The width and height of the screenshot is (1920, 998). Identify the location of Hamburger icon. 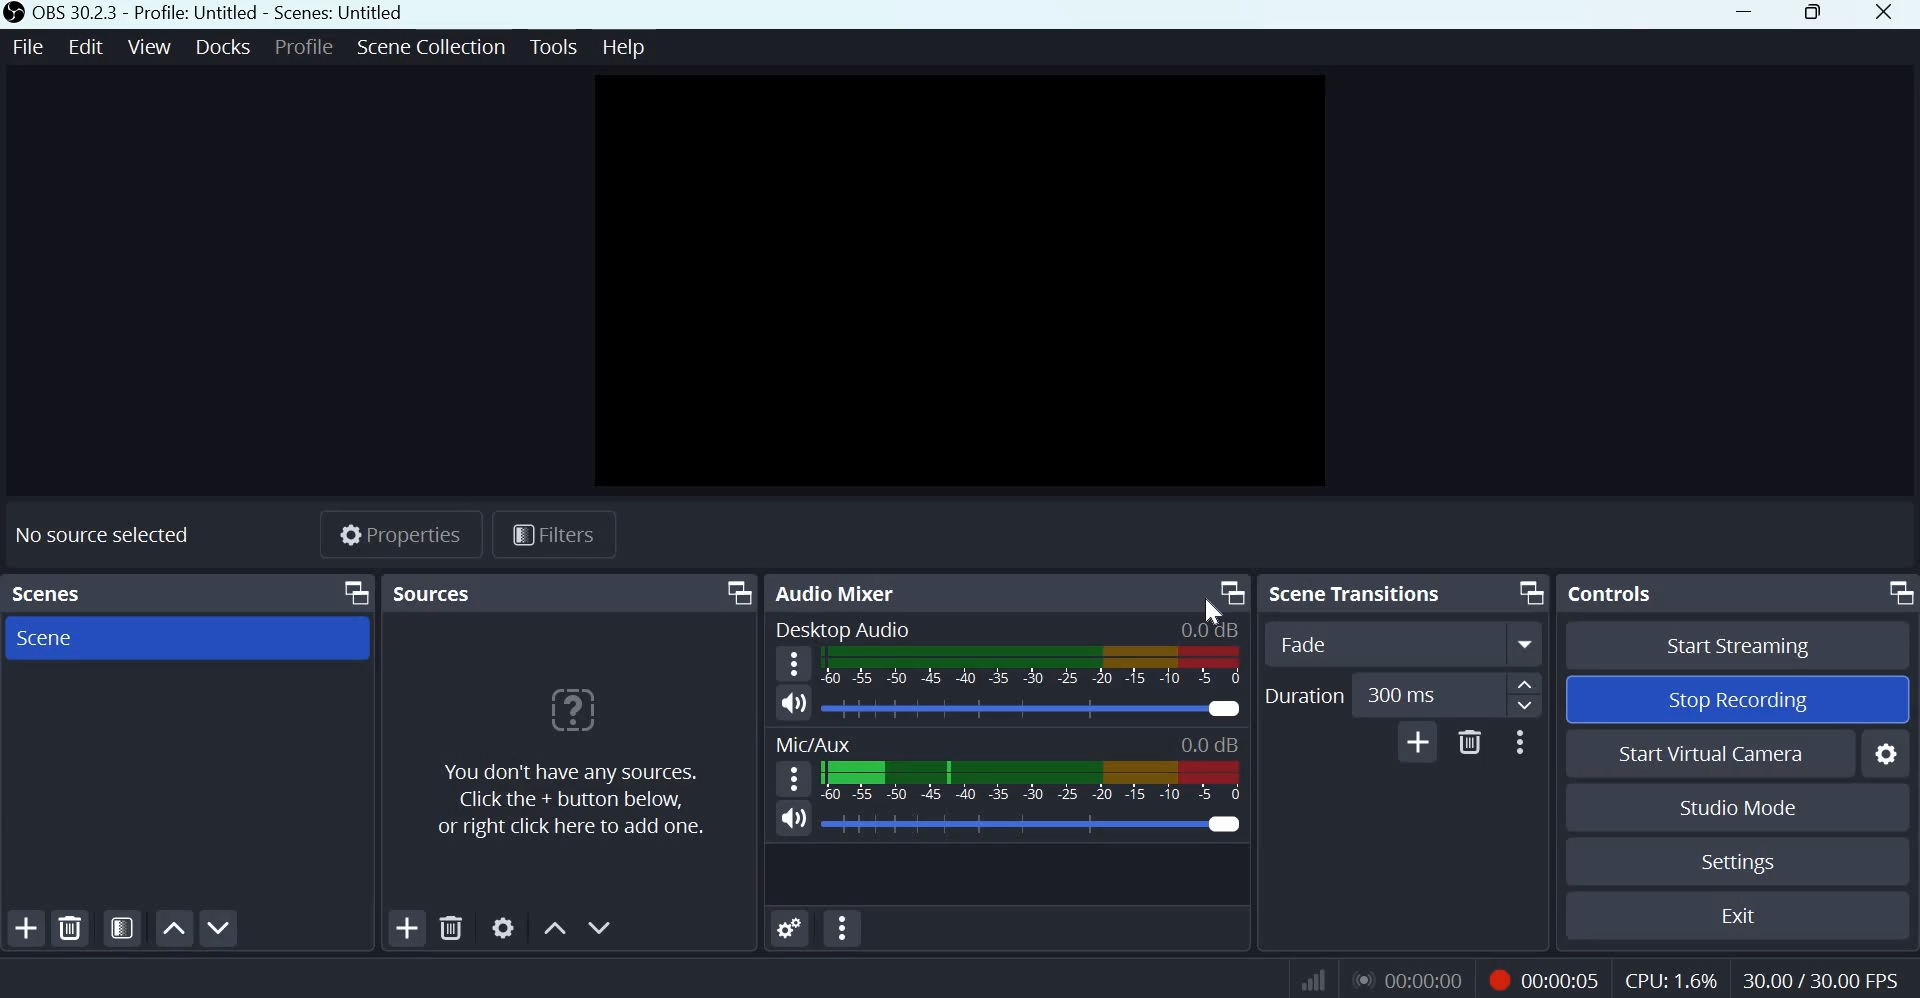
(795, 778).